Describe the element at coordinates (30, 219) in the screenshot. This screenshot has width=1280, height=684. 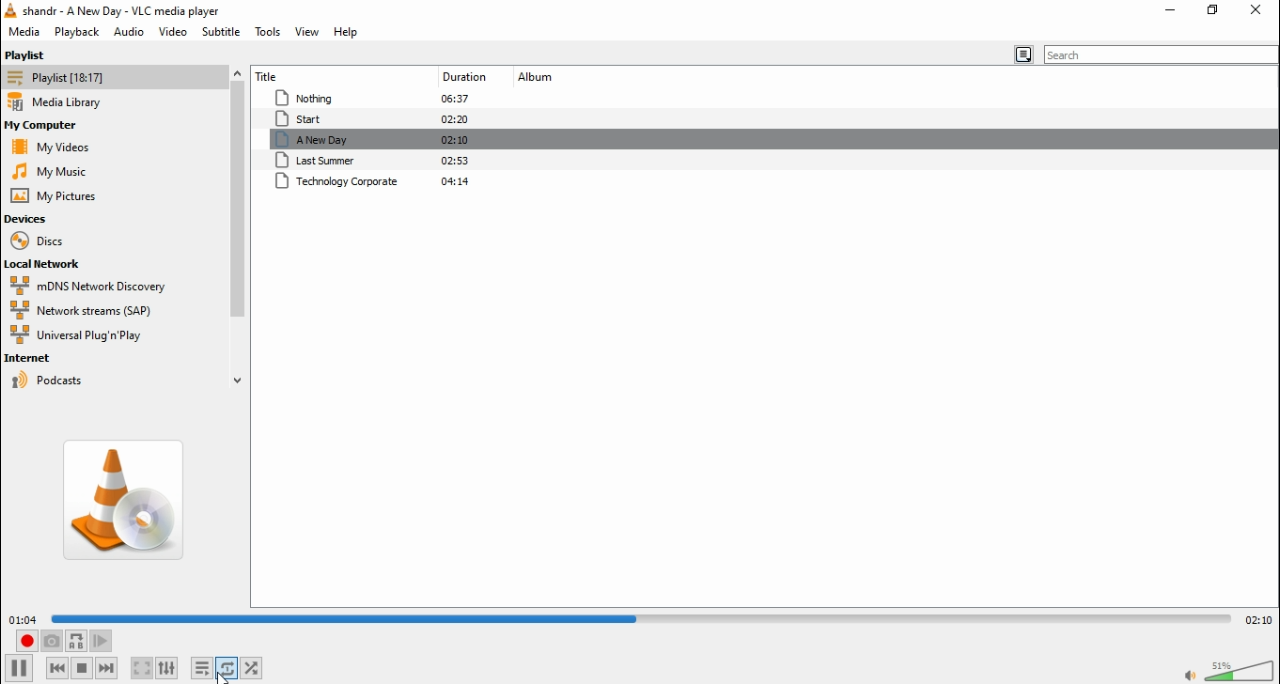
I see `devices` at that location.